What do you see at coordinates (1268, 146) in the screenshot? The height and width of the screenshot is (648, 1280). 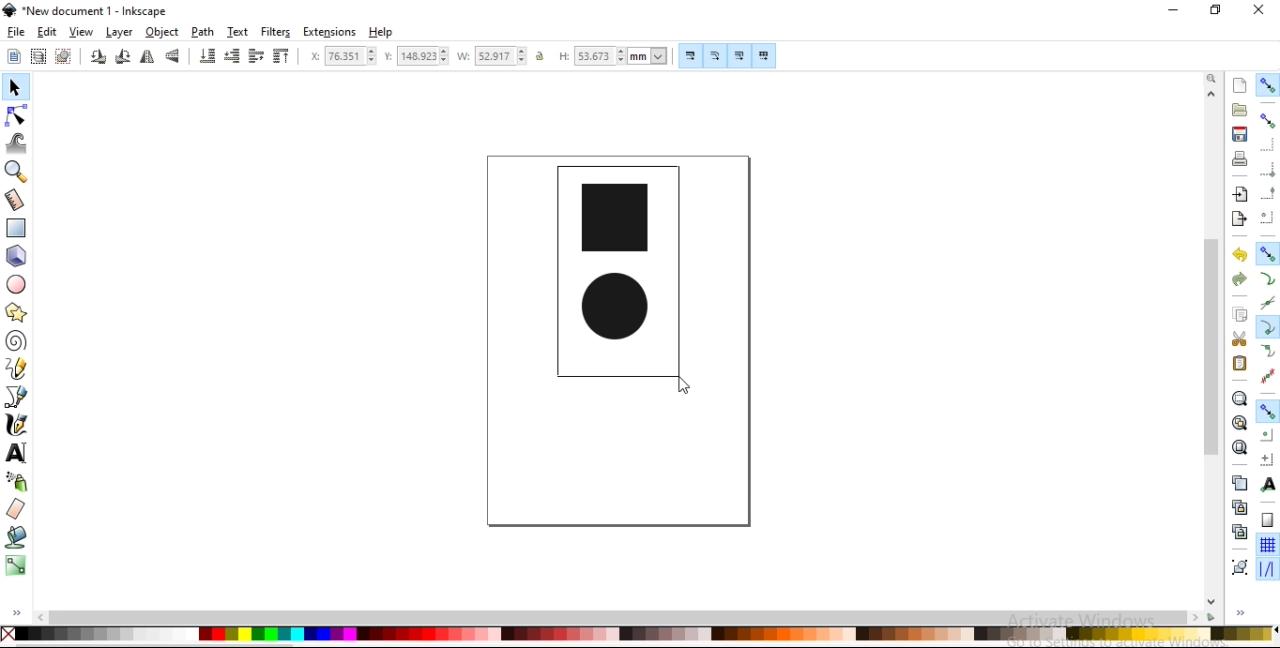 I see `snap to edges of bounding box` at bounding box center [1268, 146].